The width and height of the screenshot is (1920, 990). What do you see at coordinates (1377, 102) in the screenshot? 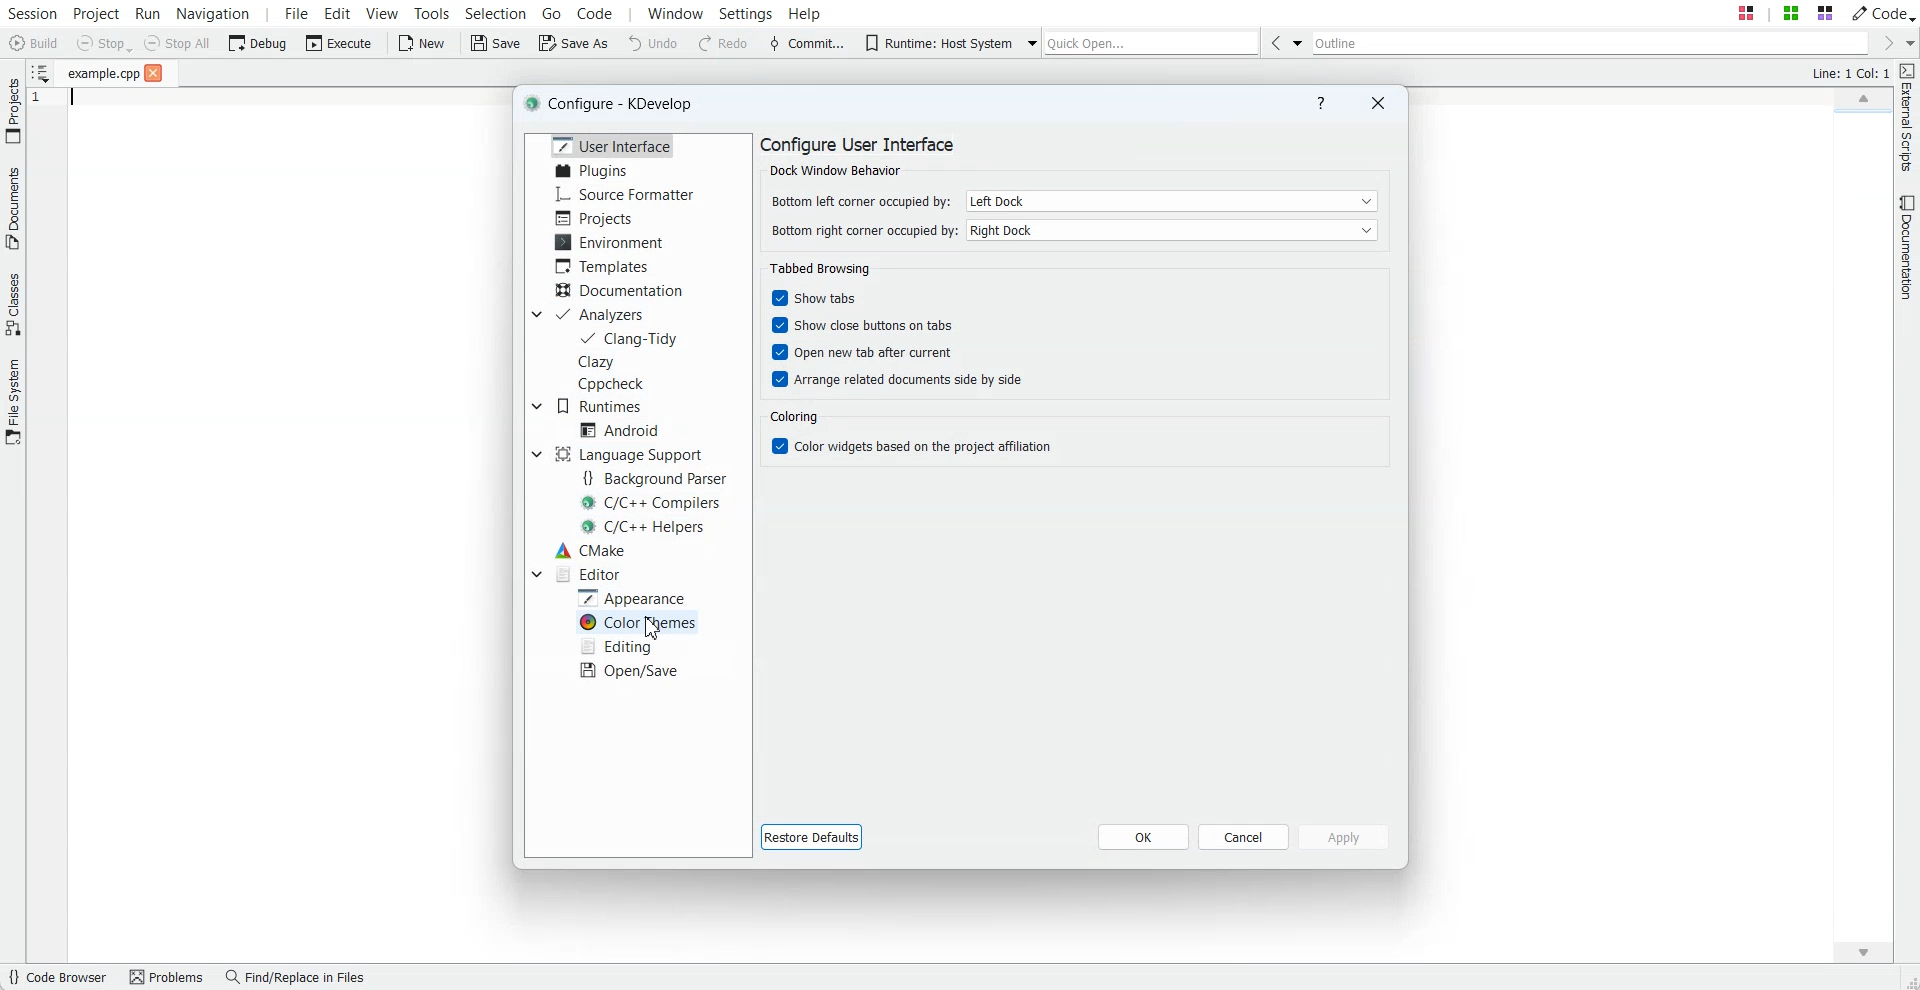
I see `Close` at bounding box center [1377, 102].